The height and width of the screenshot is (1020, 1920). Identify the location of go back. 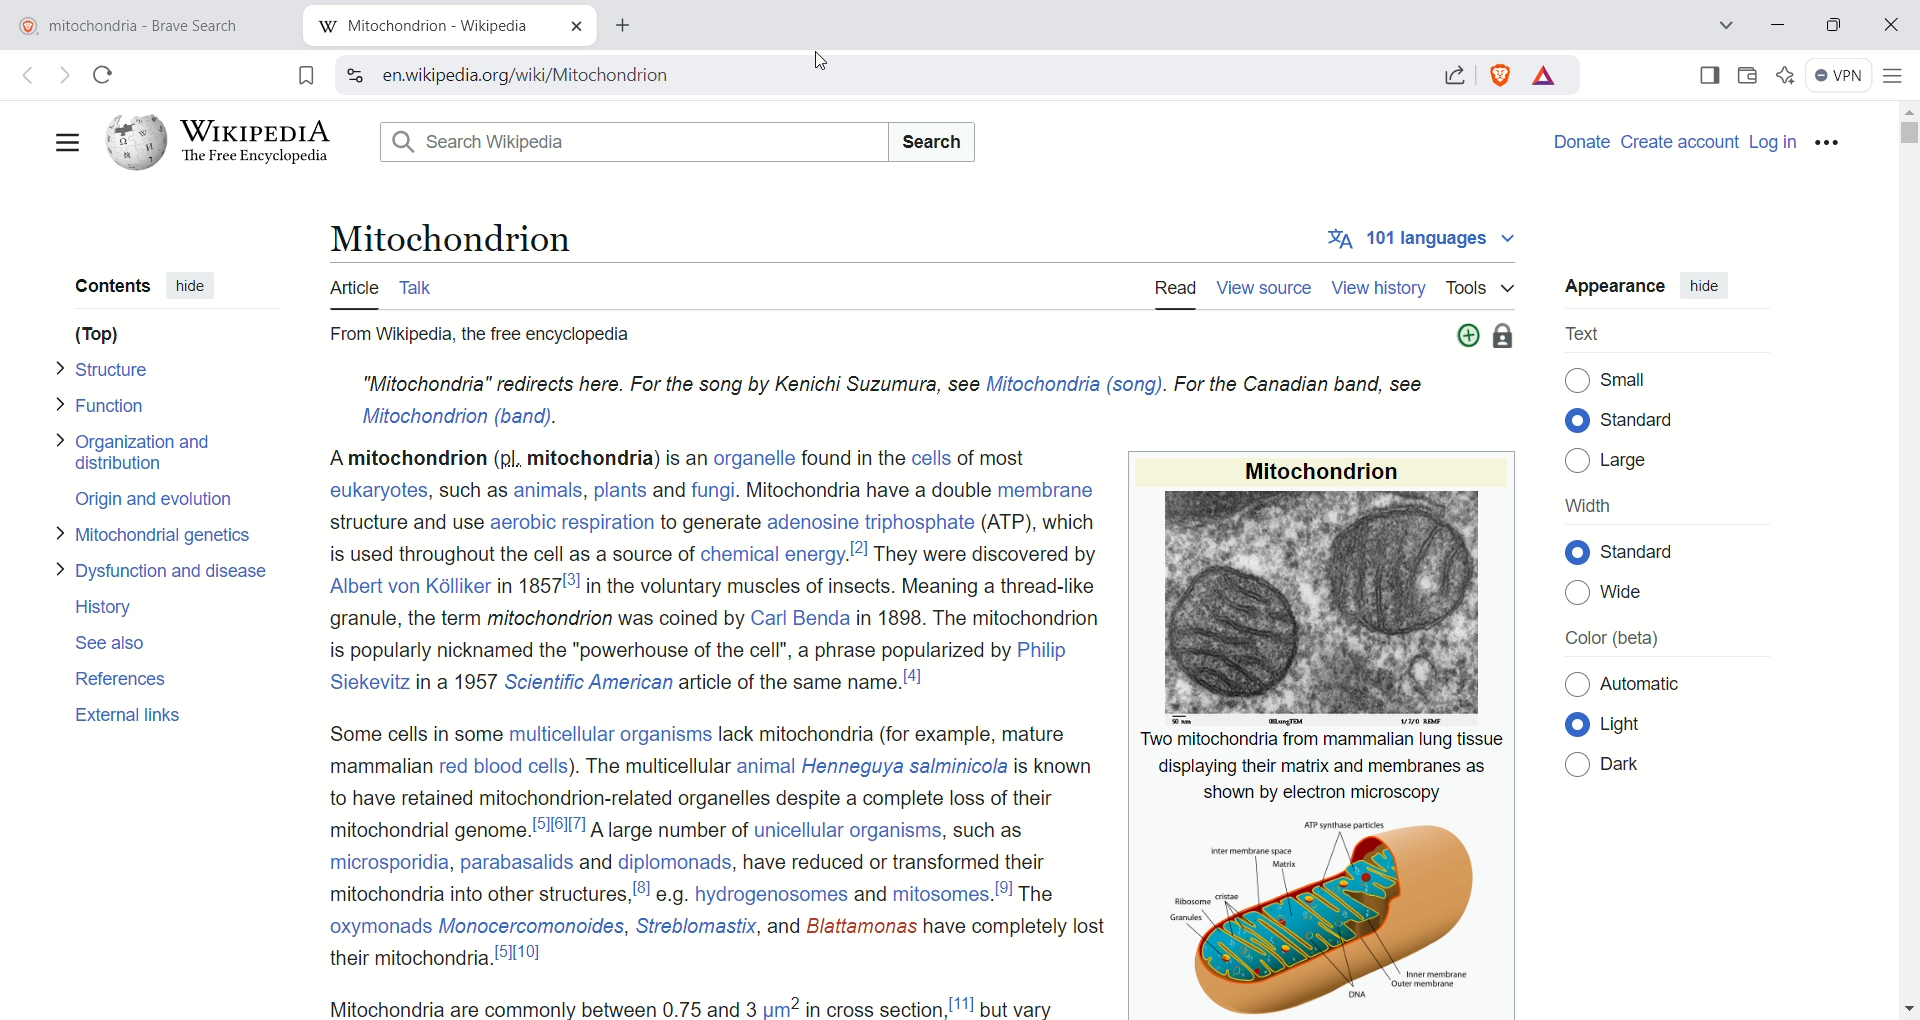
(25, 74).